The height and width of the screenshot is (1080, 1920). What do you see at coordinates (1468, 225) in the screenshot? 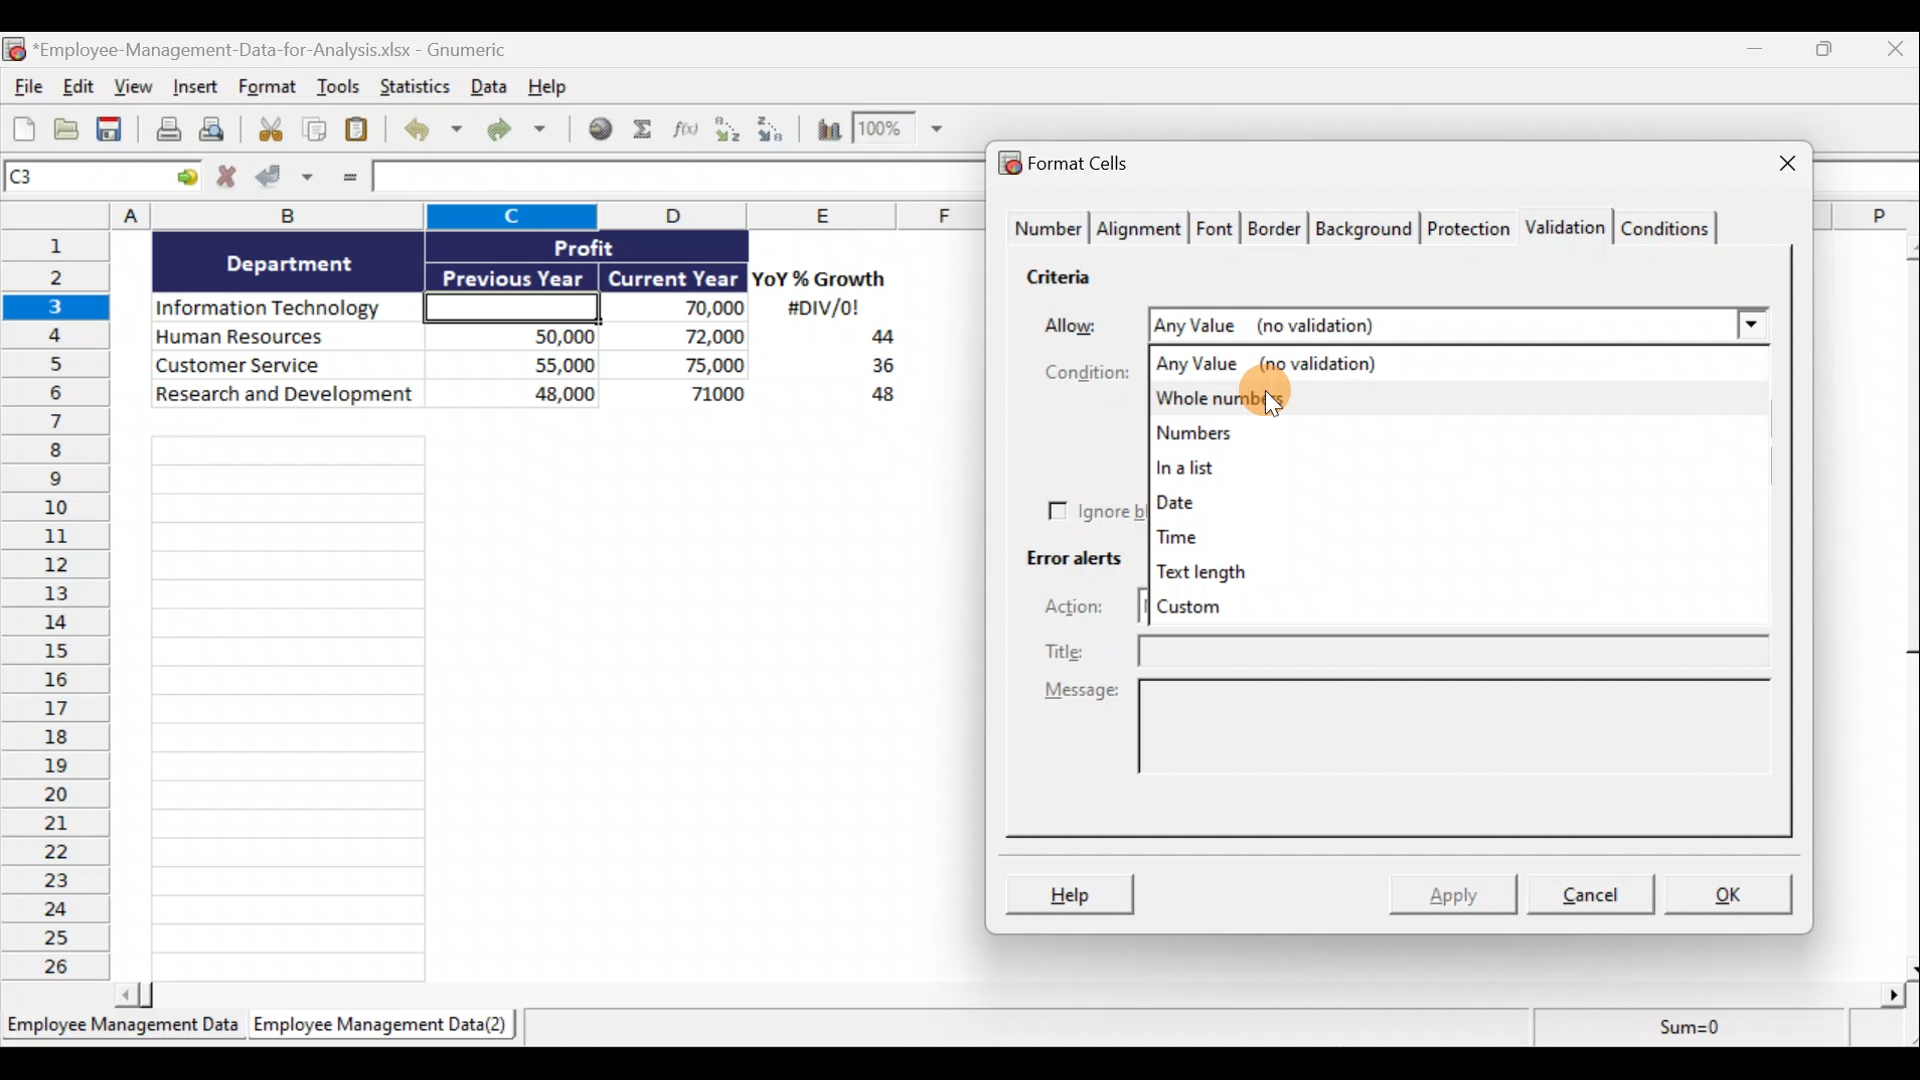
I see `Protection` at bounding box center [1468, 225].